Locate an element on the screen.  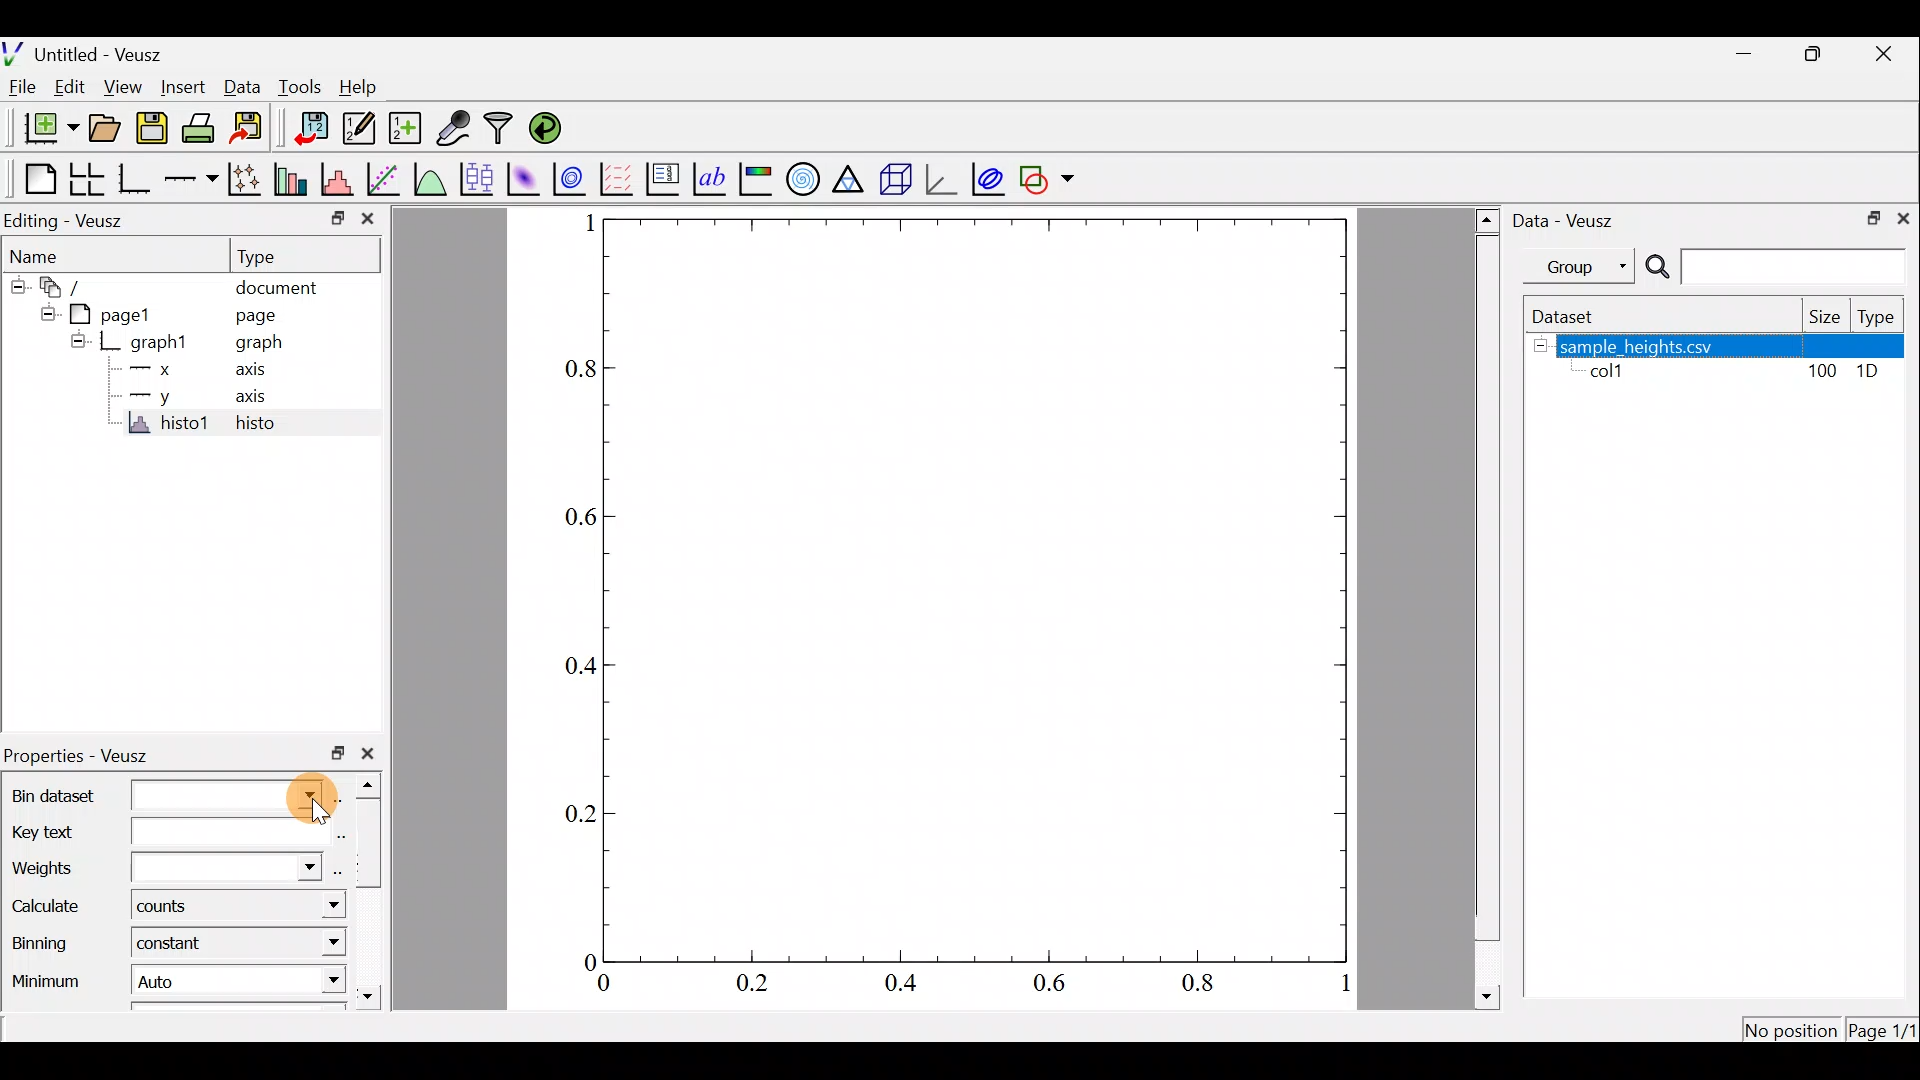
arrange graphs in a grid is located at coordinates (88, 176).